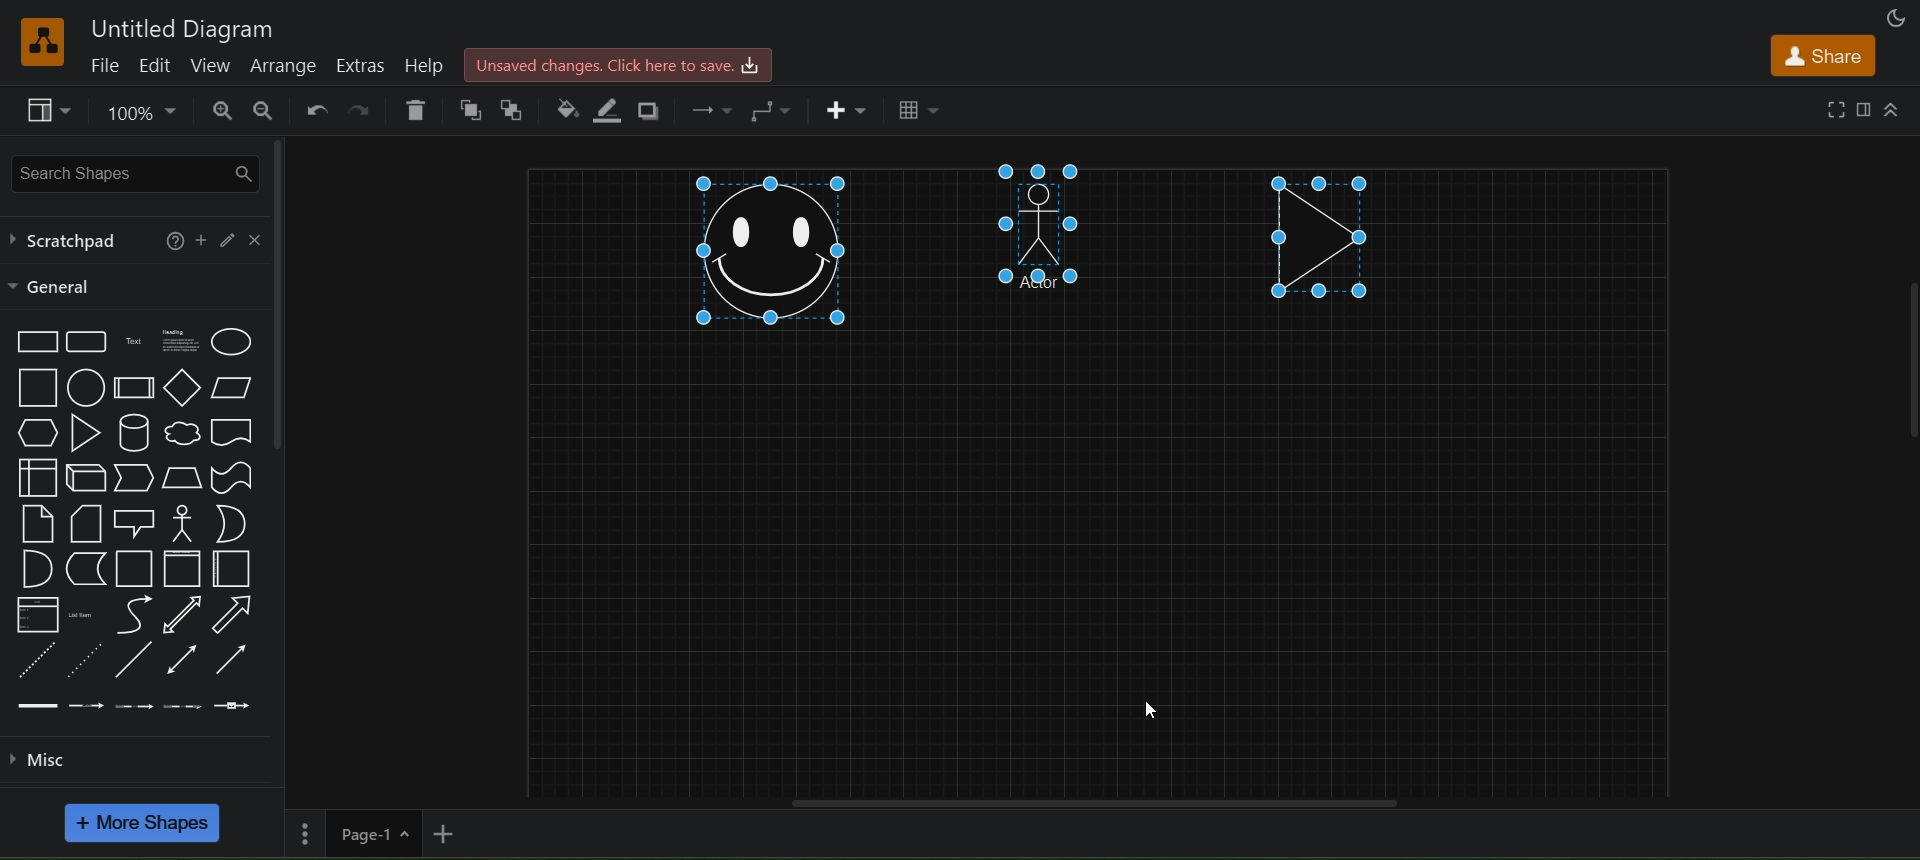  Describe the element at coordinates (86, 568) in the screenshot. I see `data storage` at that location.